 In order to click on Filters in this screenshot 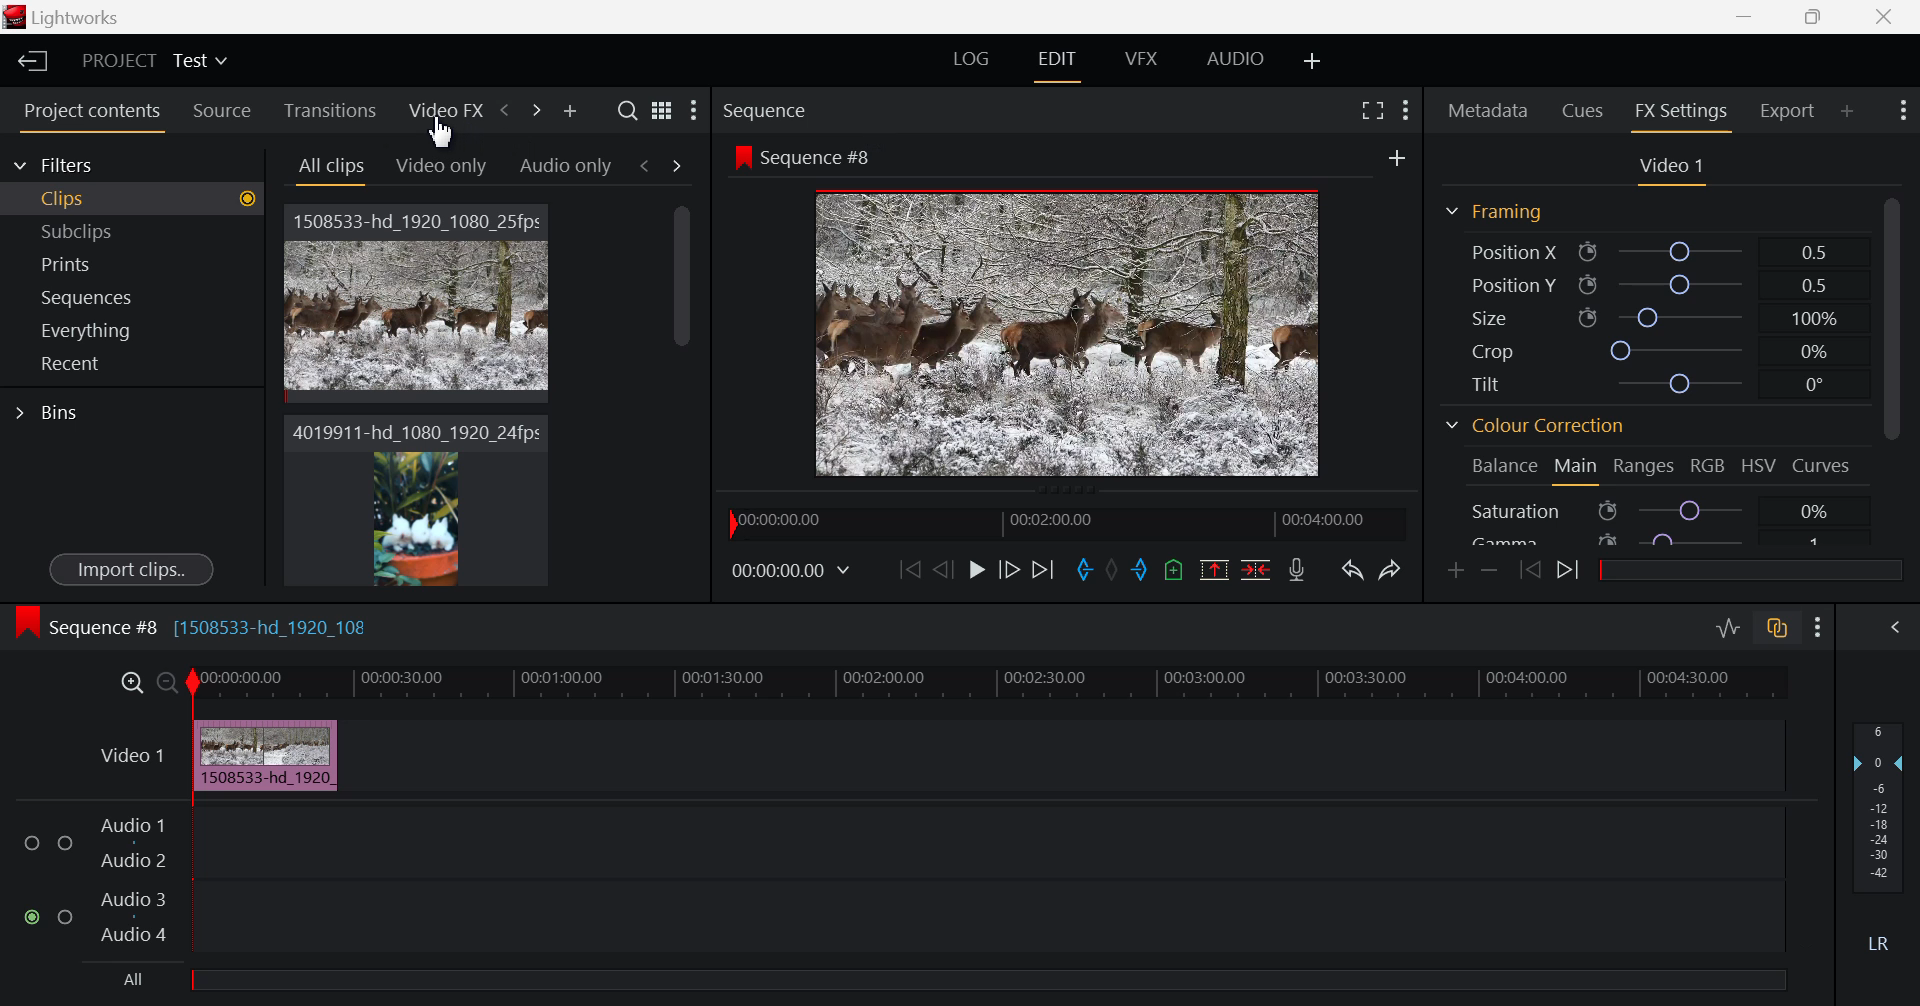, I will do `click(73, 165)`.